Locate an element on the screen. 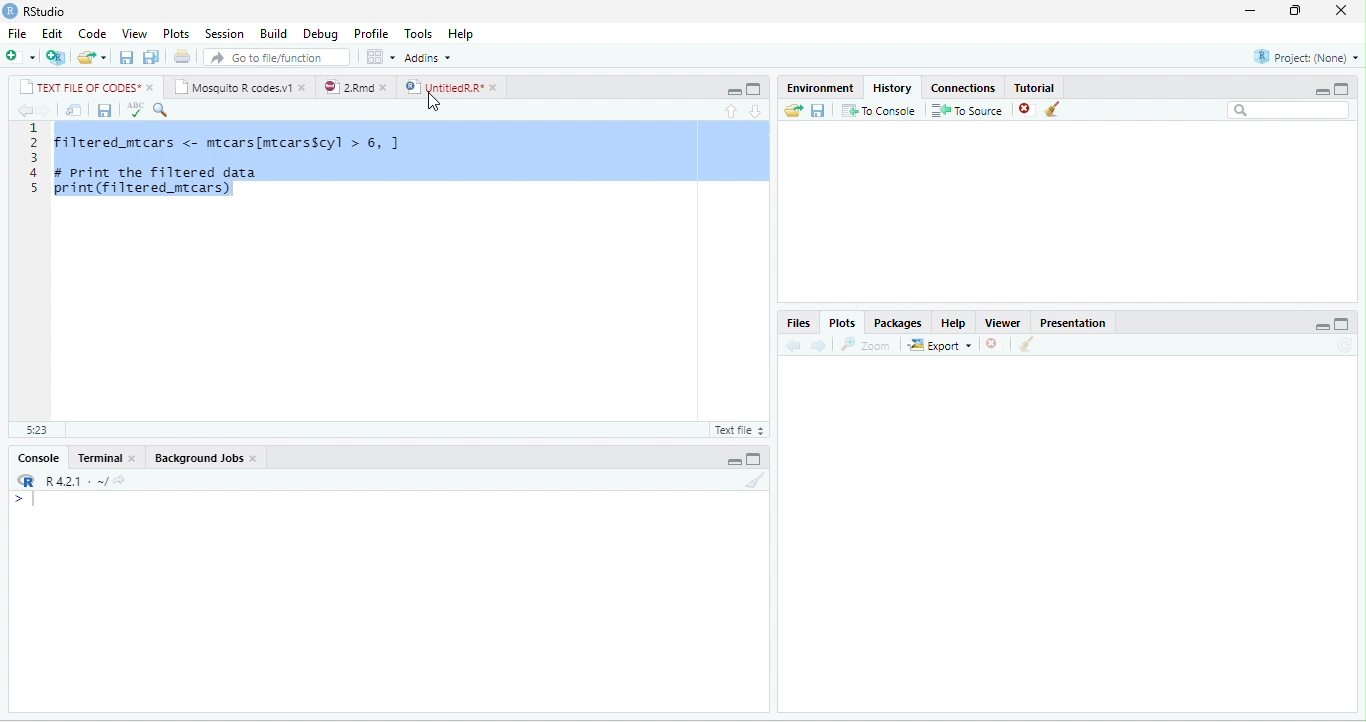  File is located at coordinates (17, 33).